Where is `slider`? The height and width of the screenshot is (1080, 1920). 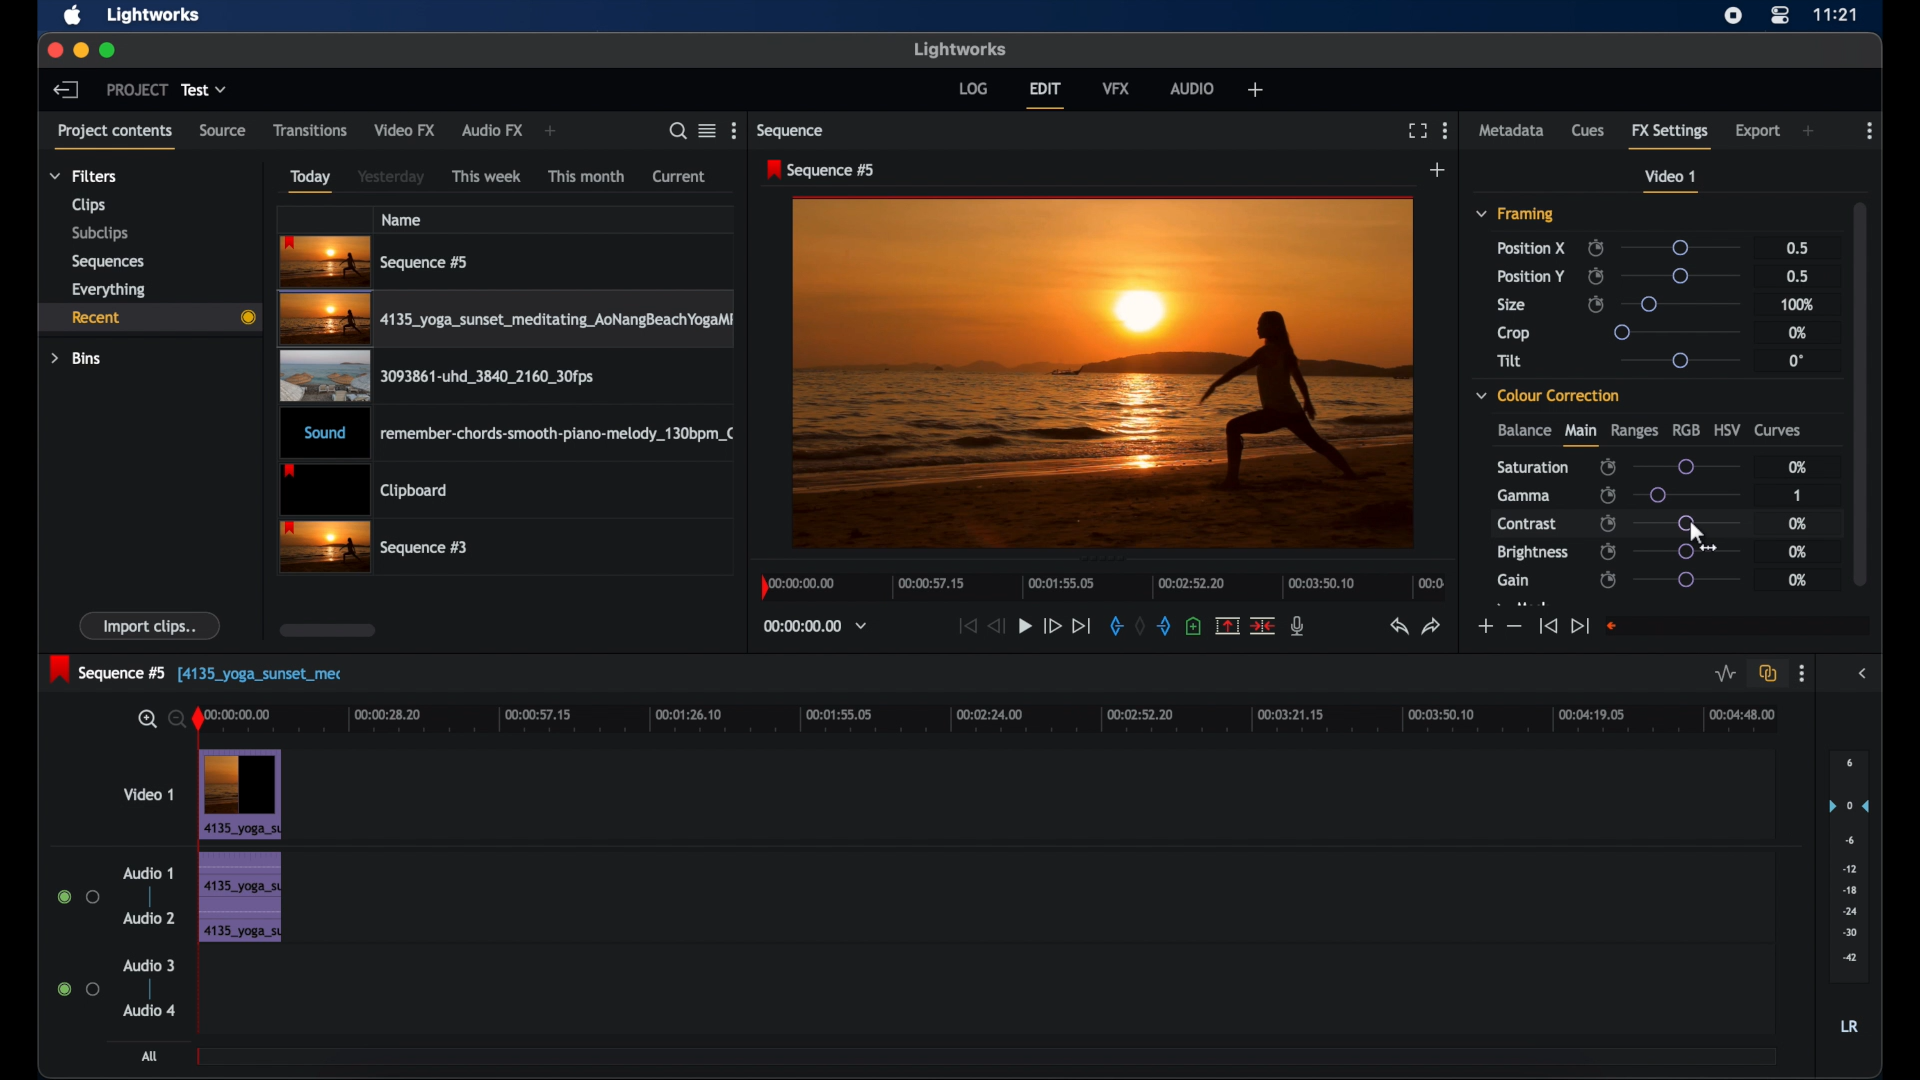
slider is located at coordinates (1674, 332).